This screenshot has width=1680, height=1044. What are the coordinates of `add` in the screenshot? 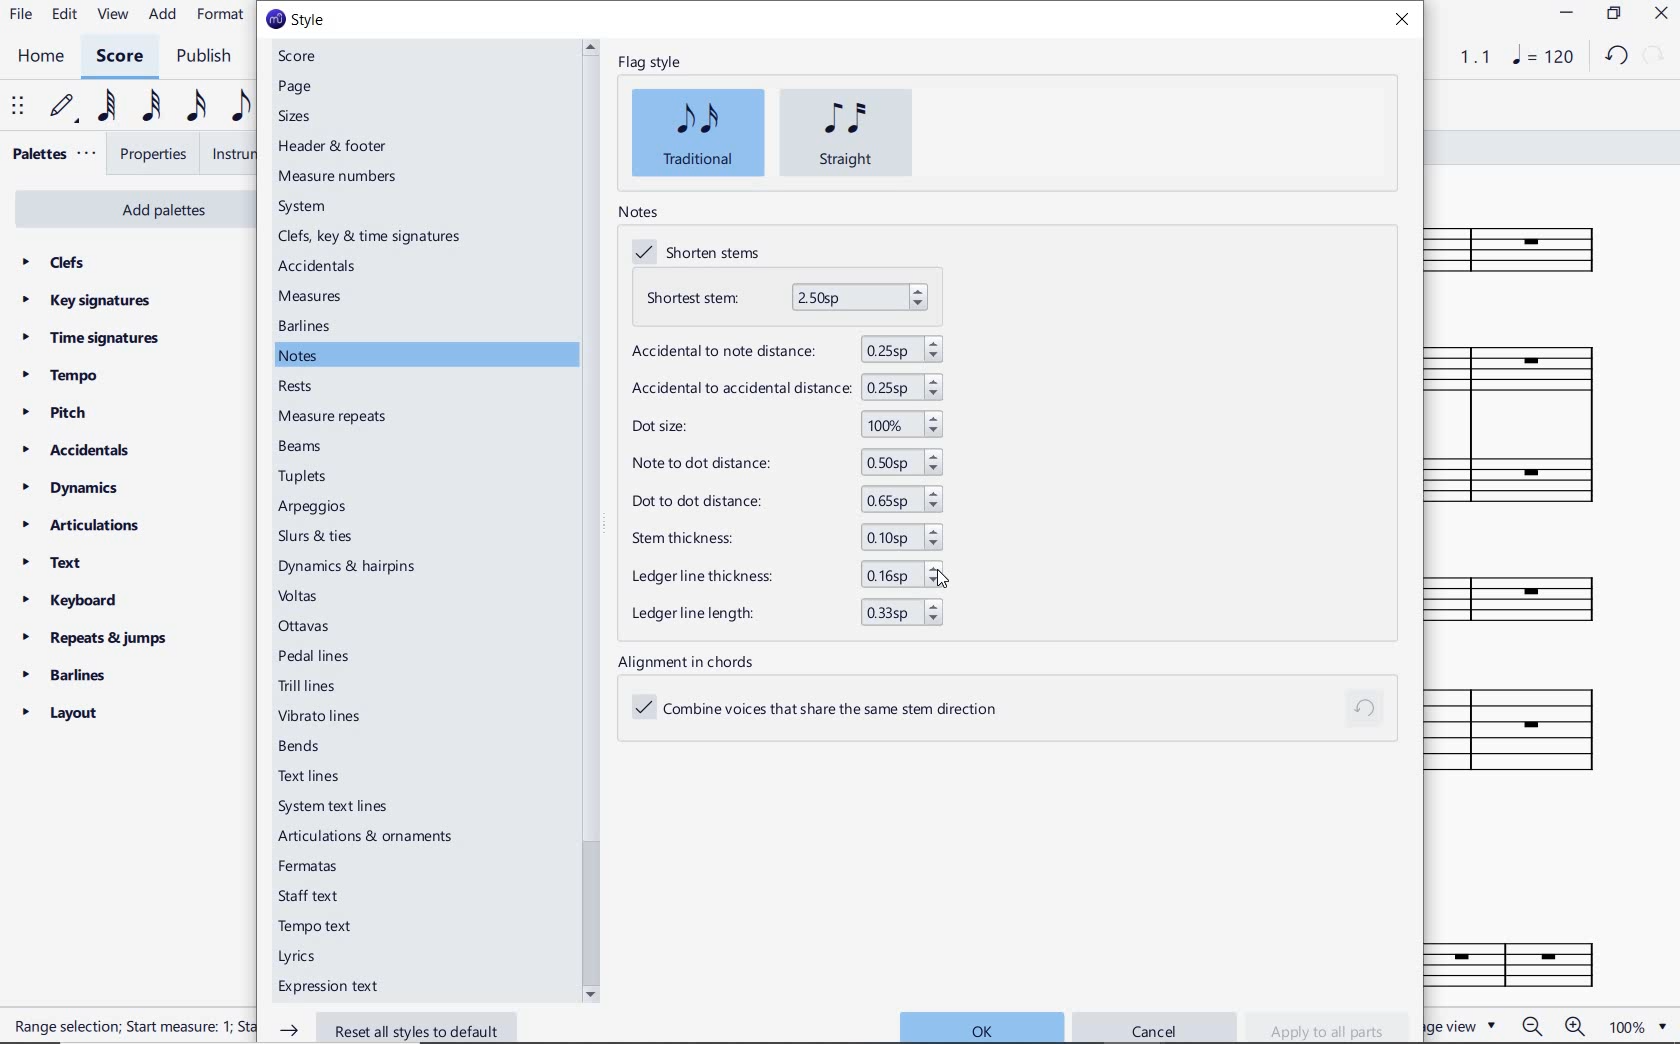 It's located at (163, 16).